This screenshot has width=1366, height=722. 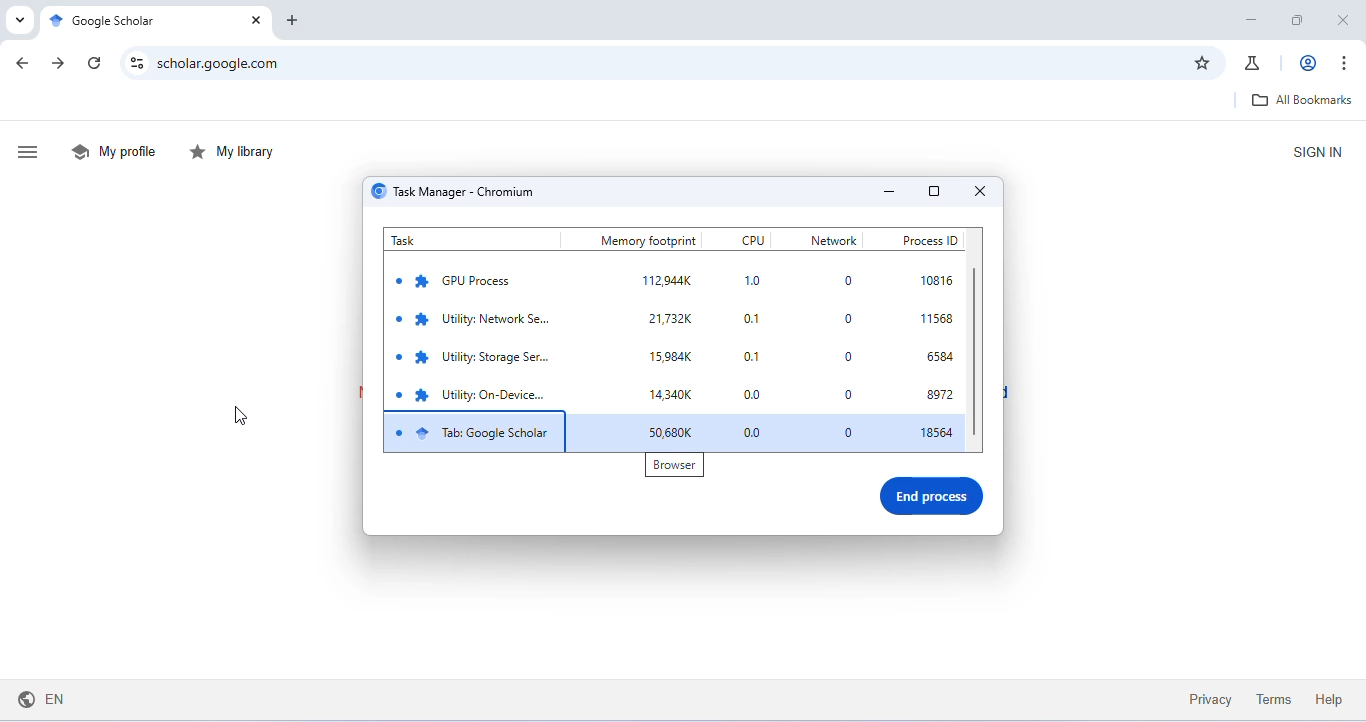 What do you see at coordinates (1254, 62) in the screenshot?
I see `chrome labs` at bounding box center [1254, 62].